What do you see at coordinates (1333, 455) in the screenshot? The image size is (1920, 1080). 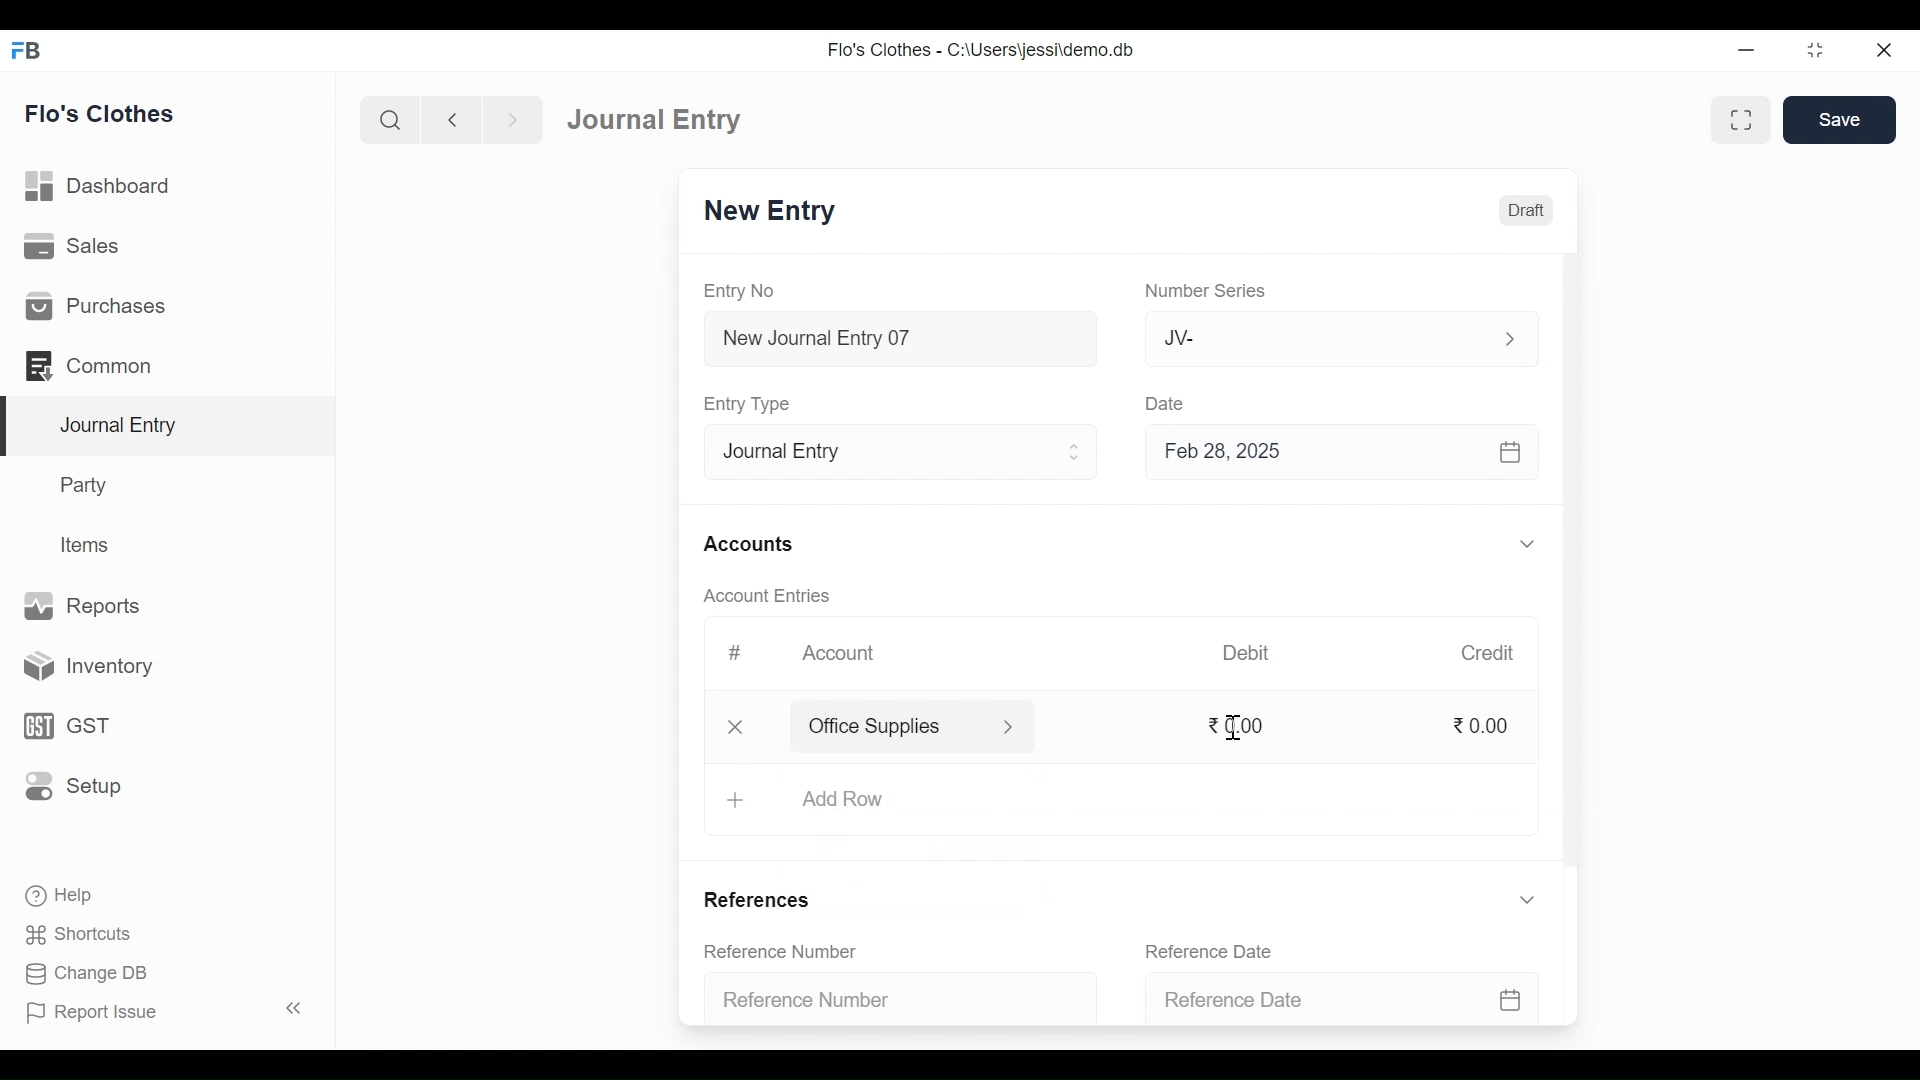 I see `Feb 28, 2025` at bounding box center [1333, 455].